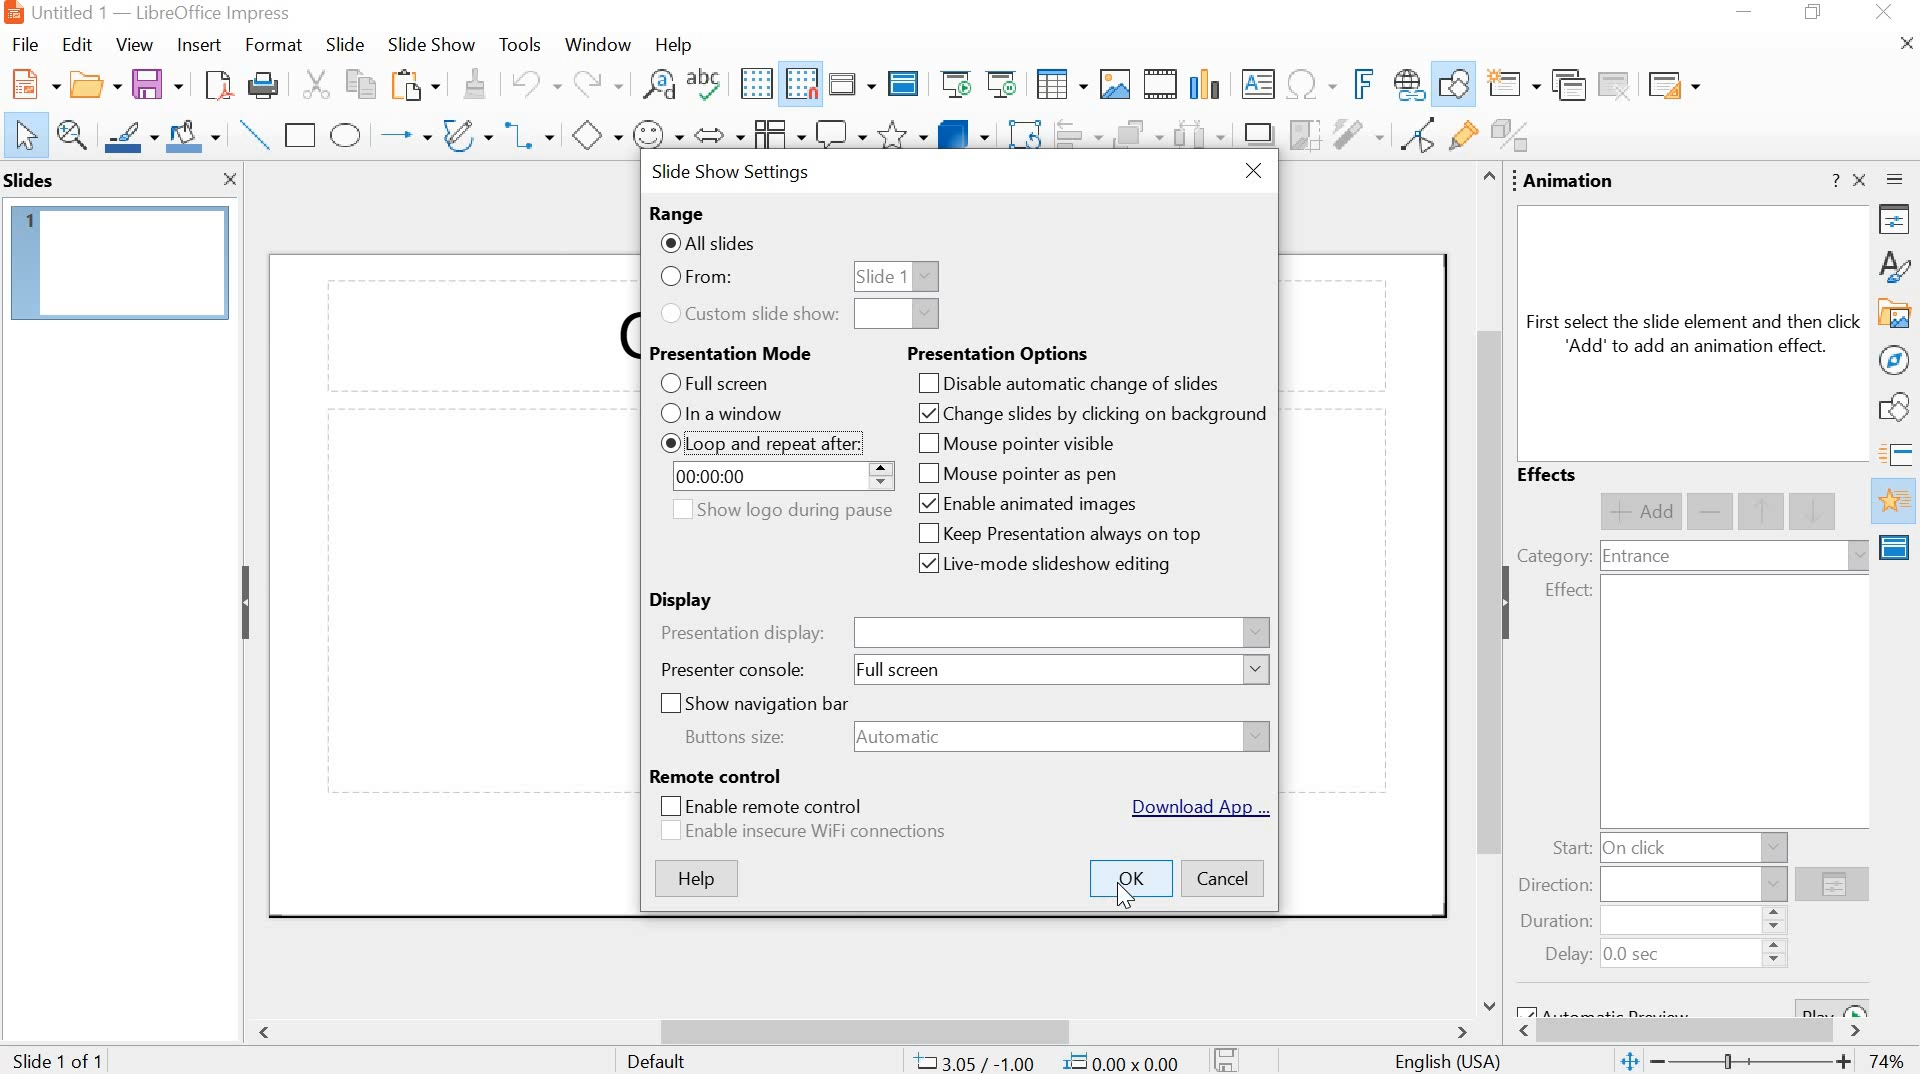 The height and width of the screenshot is (1074, 1920). Describe the element at coordinates (1832, 887) in the screenshot. I see `options` at that location.